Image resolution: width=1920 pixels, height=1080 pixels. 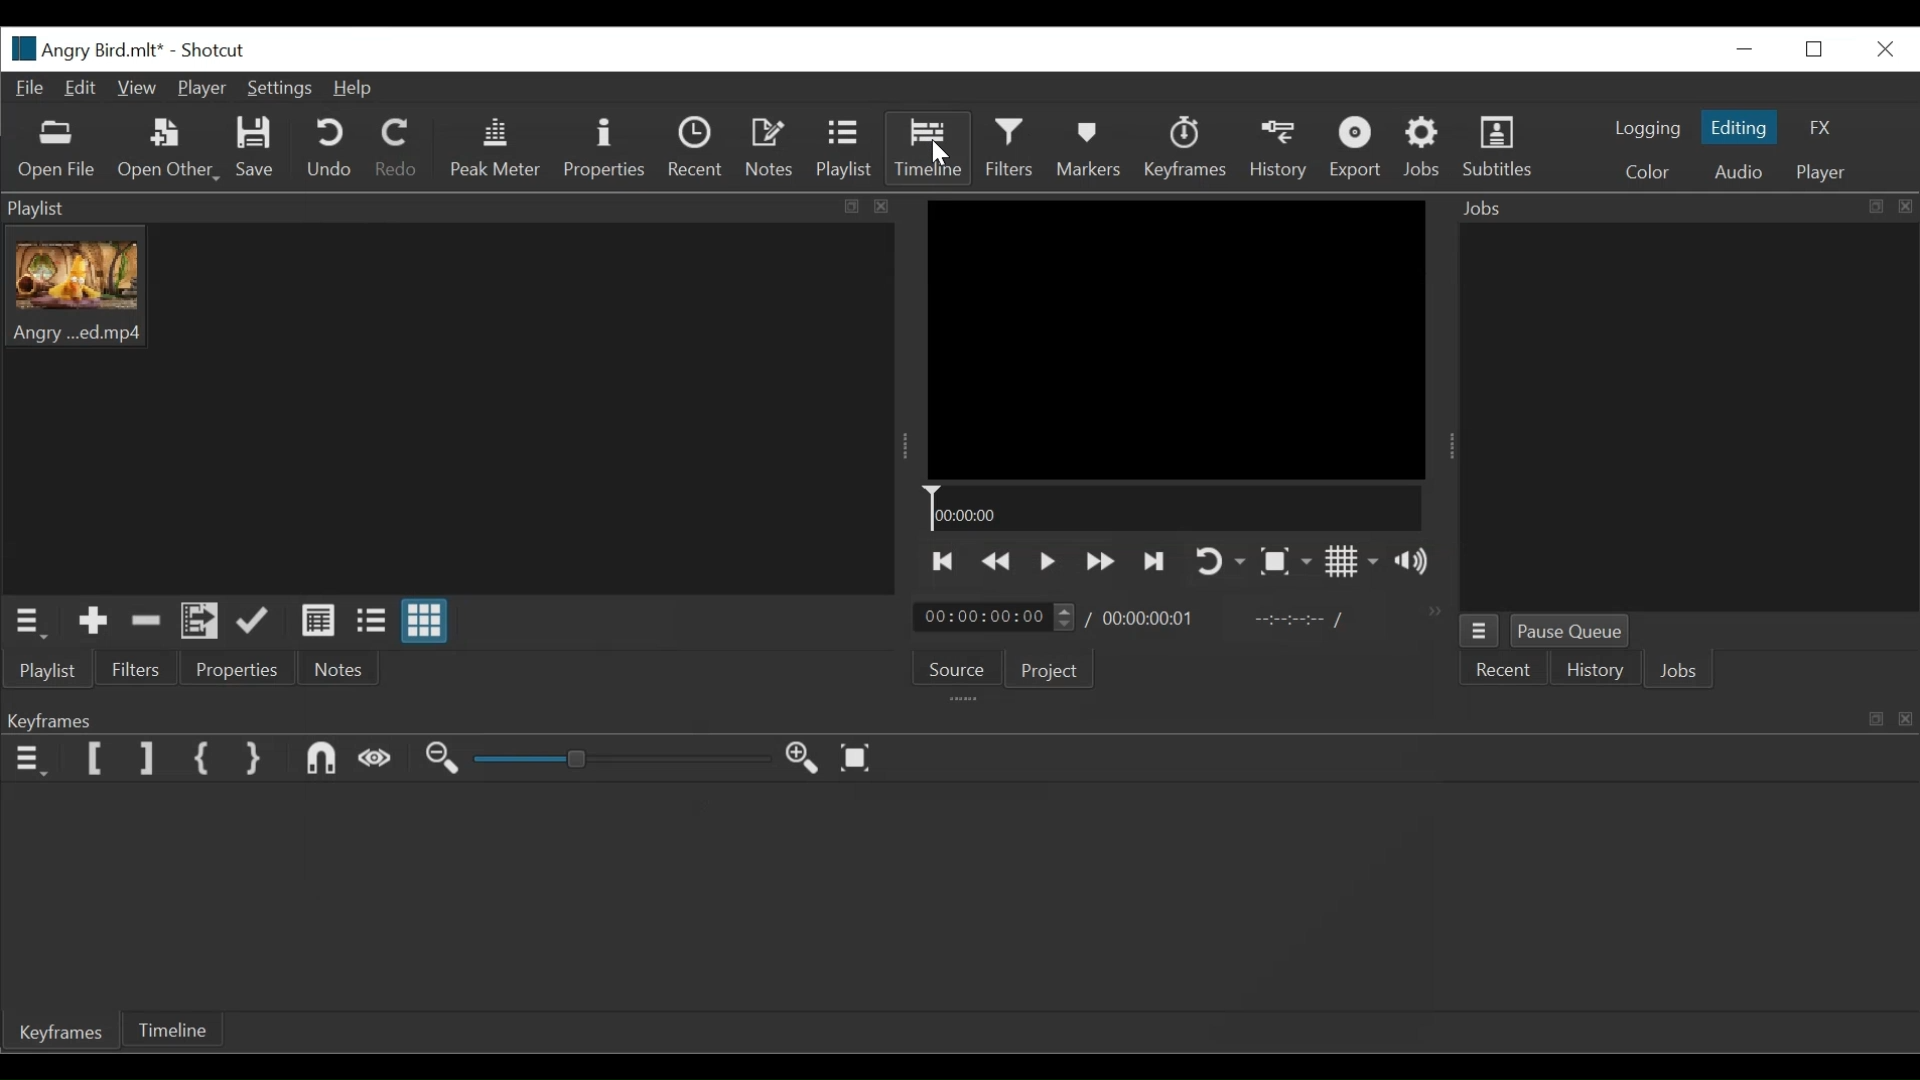 I want to click on Playlist, so click(x=843, y=146).